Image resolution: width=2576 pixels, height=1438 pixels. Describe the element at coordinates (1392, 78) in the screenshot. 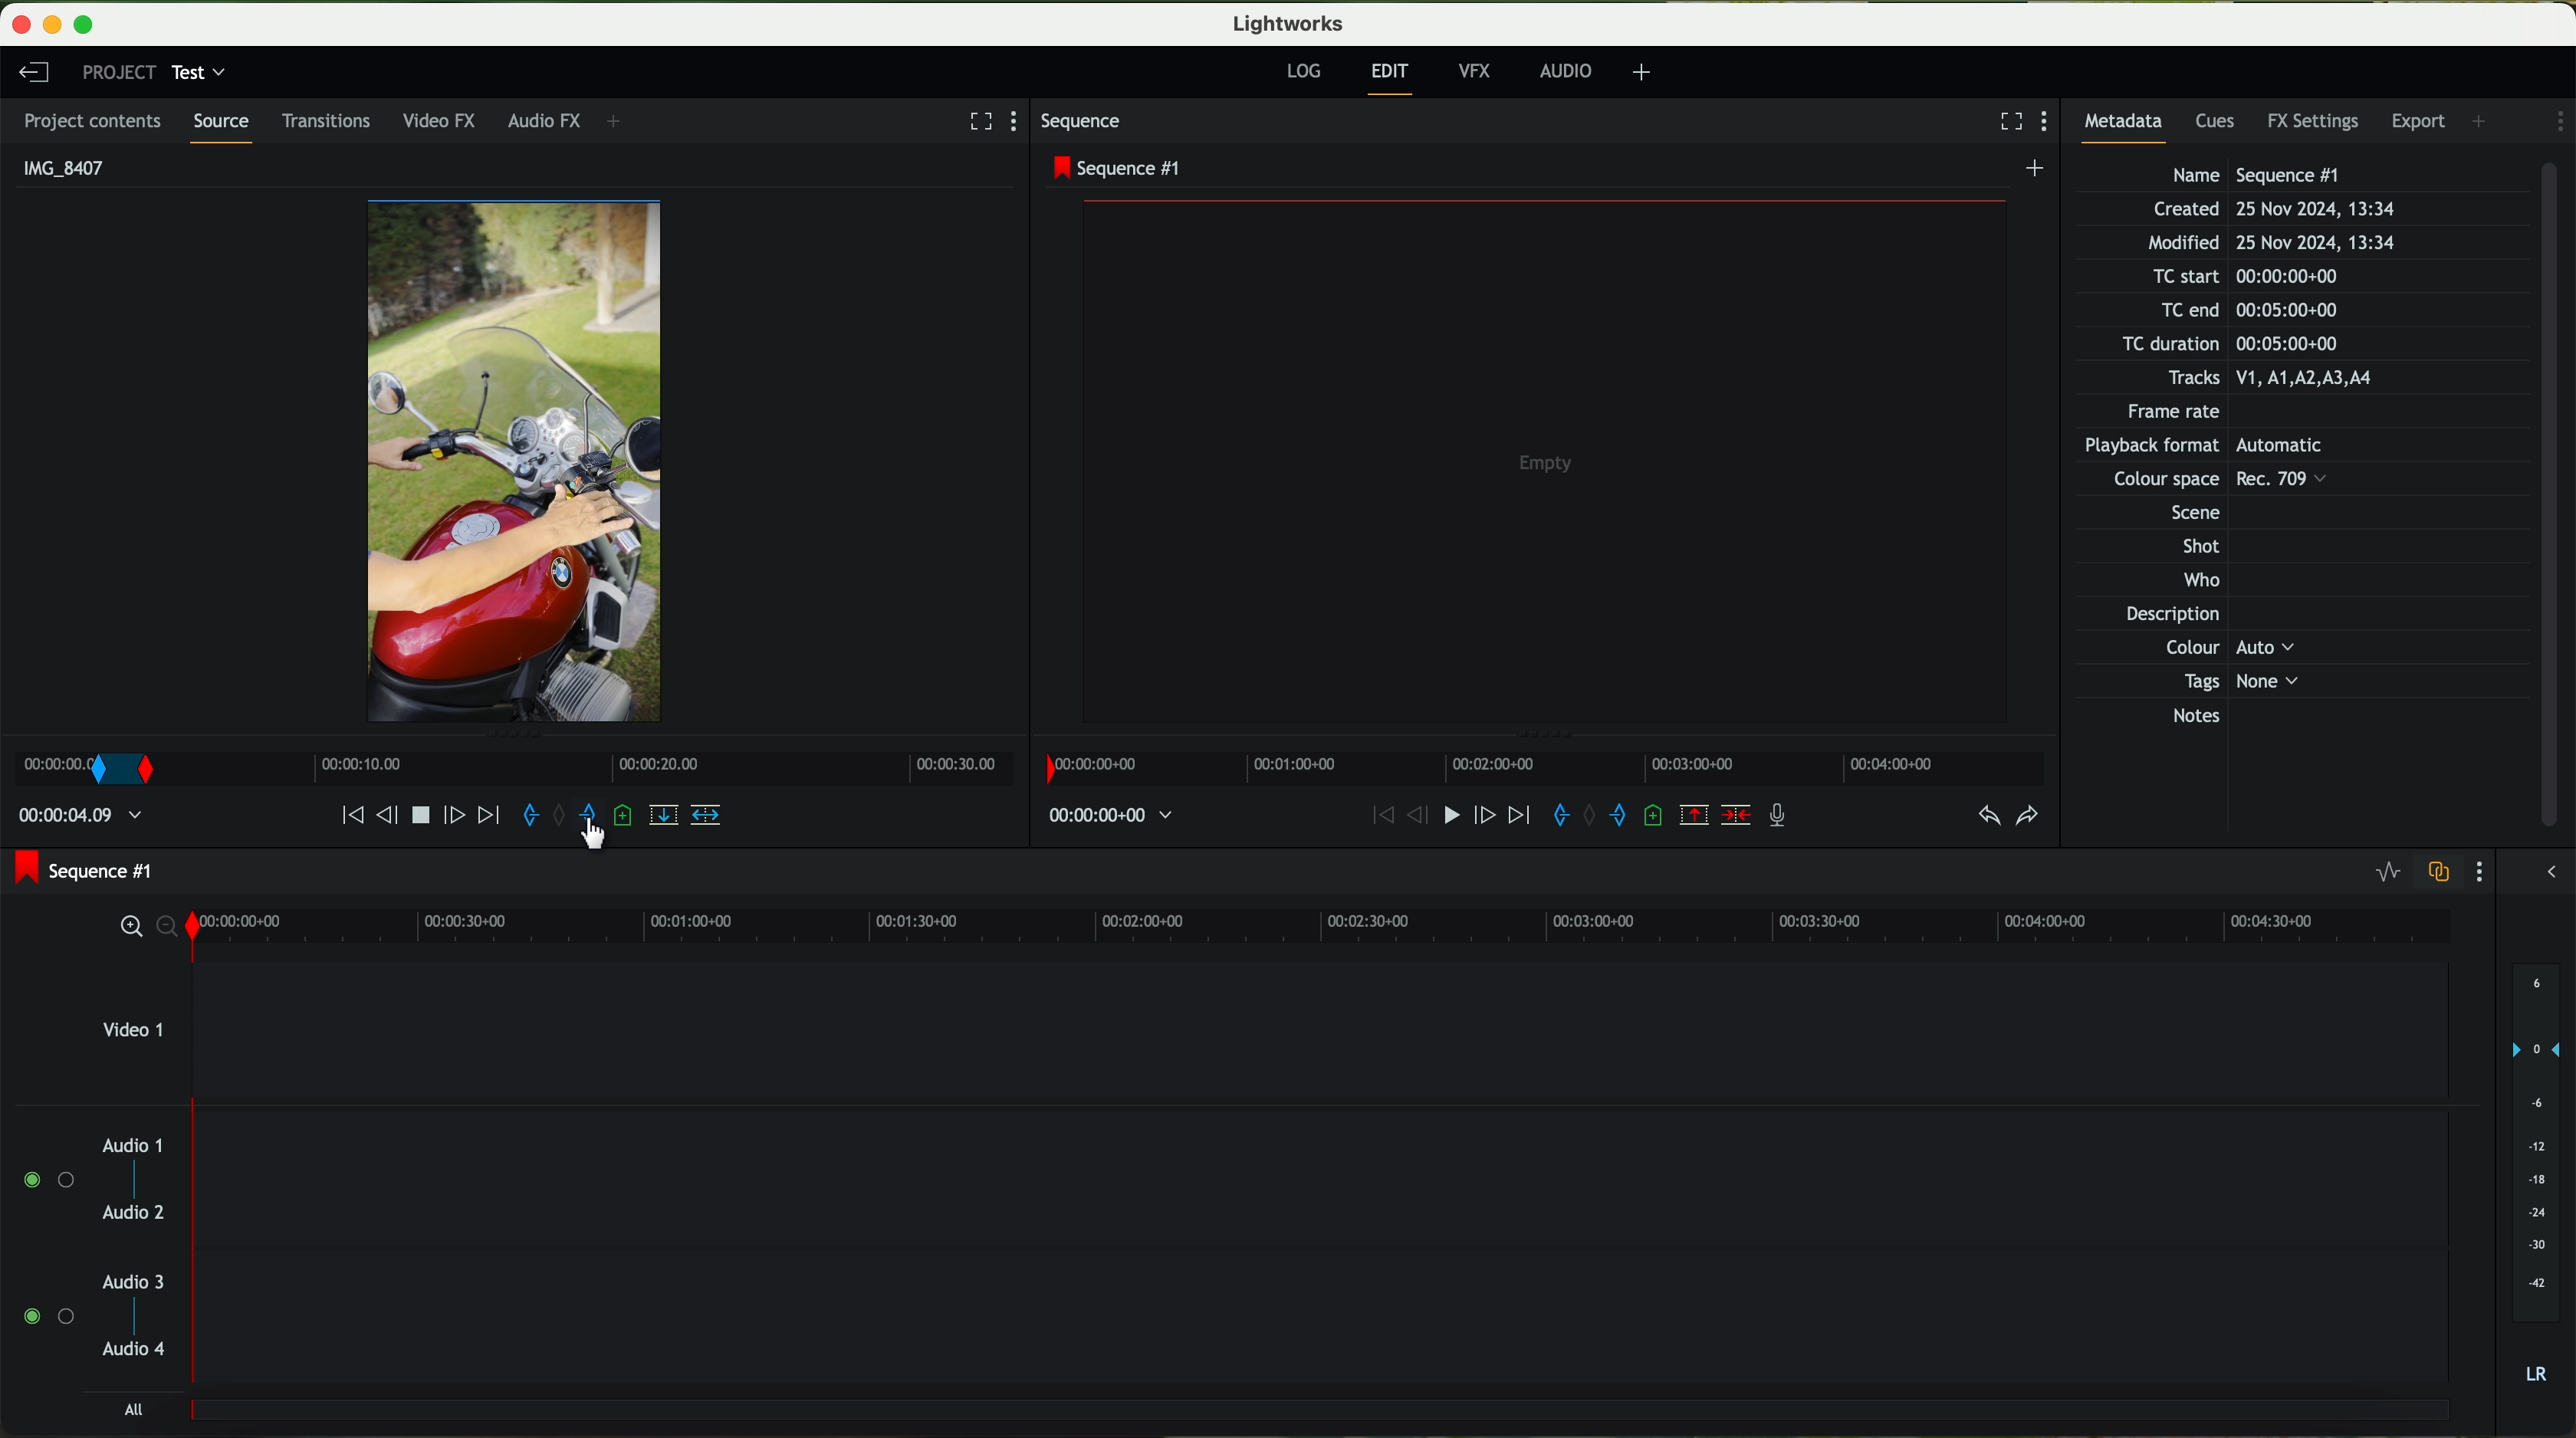

I see `edit` at that location.